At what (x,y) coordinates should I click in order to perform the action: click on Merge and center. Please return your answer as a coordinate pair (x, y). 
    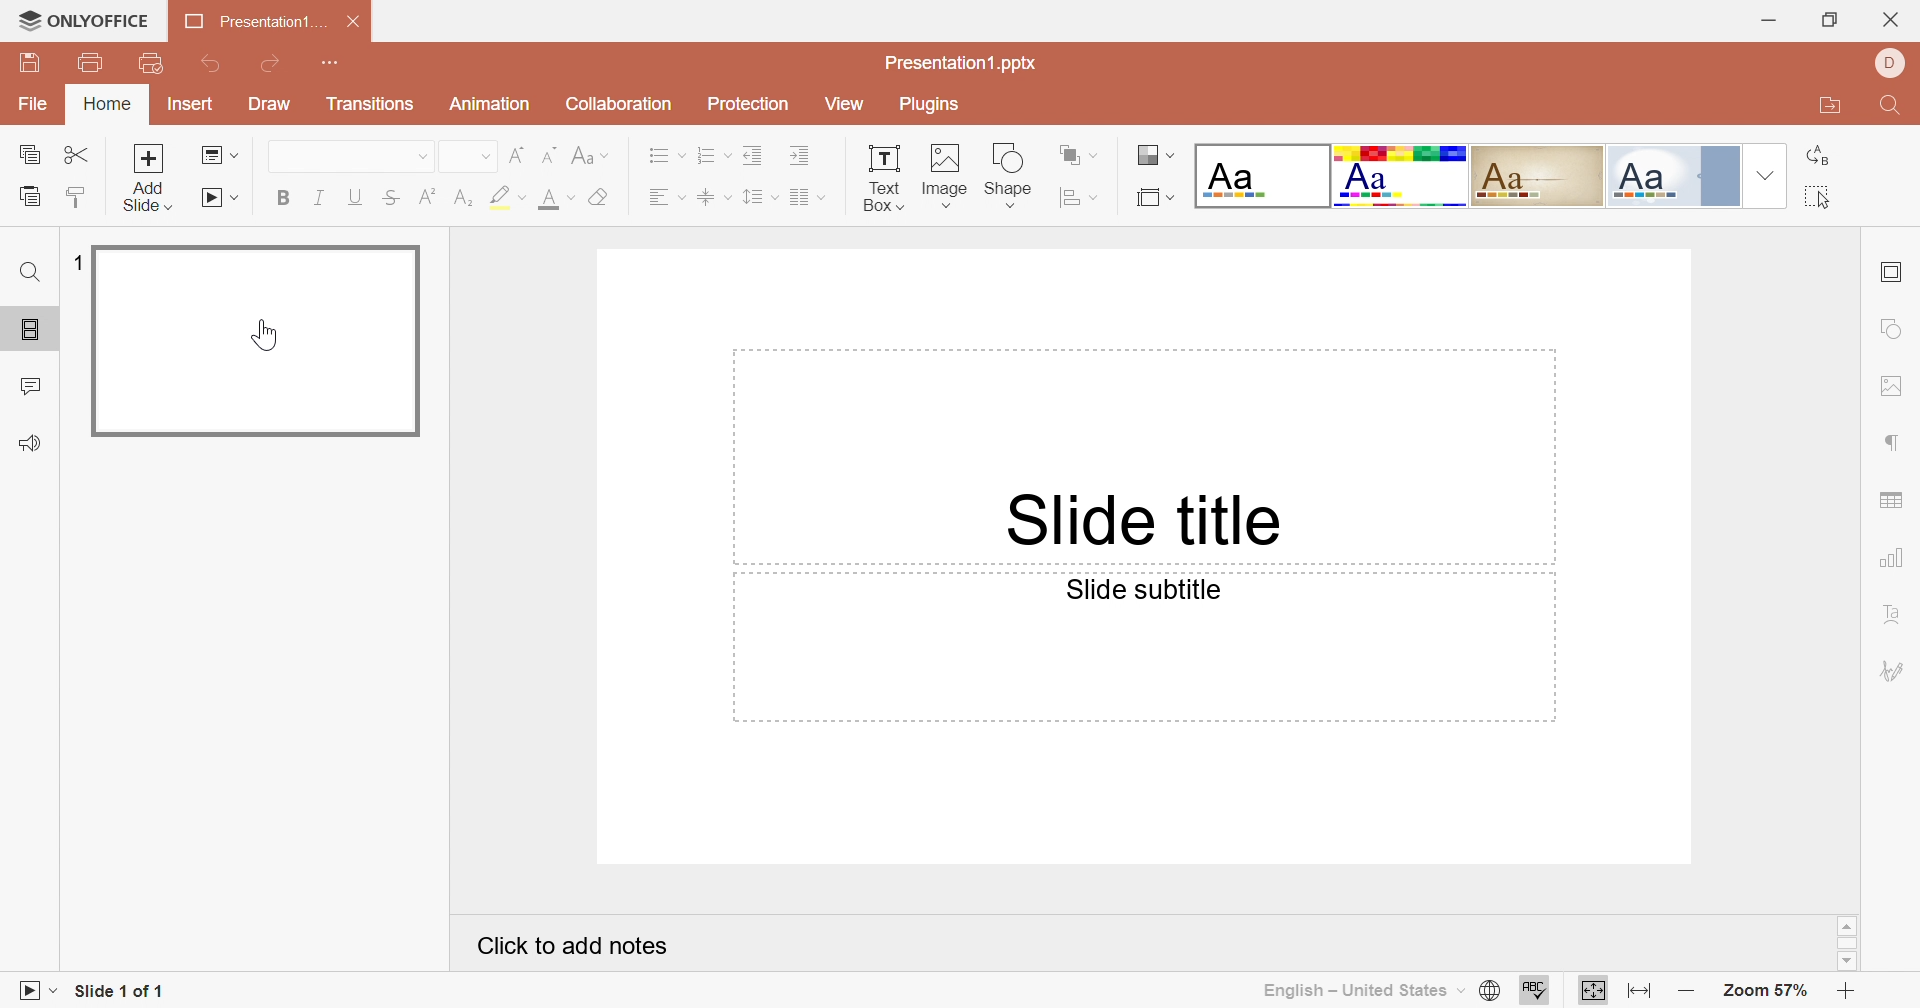
    Looking at the image, I should click on (807, 197).